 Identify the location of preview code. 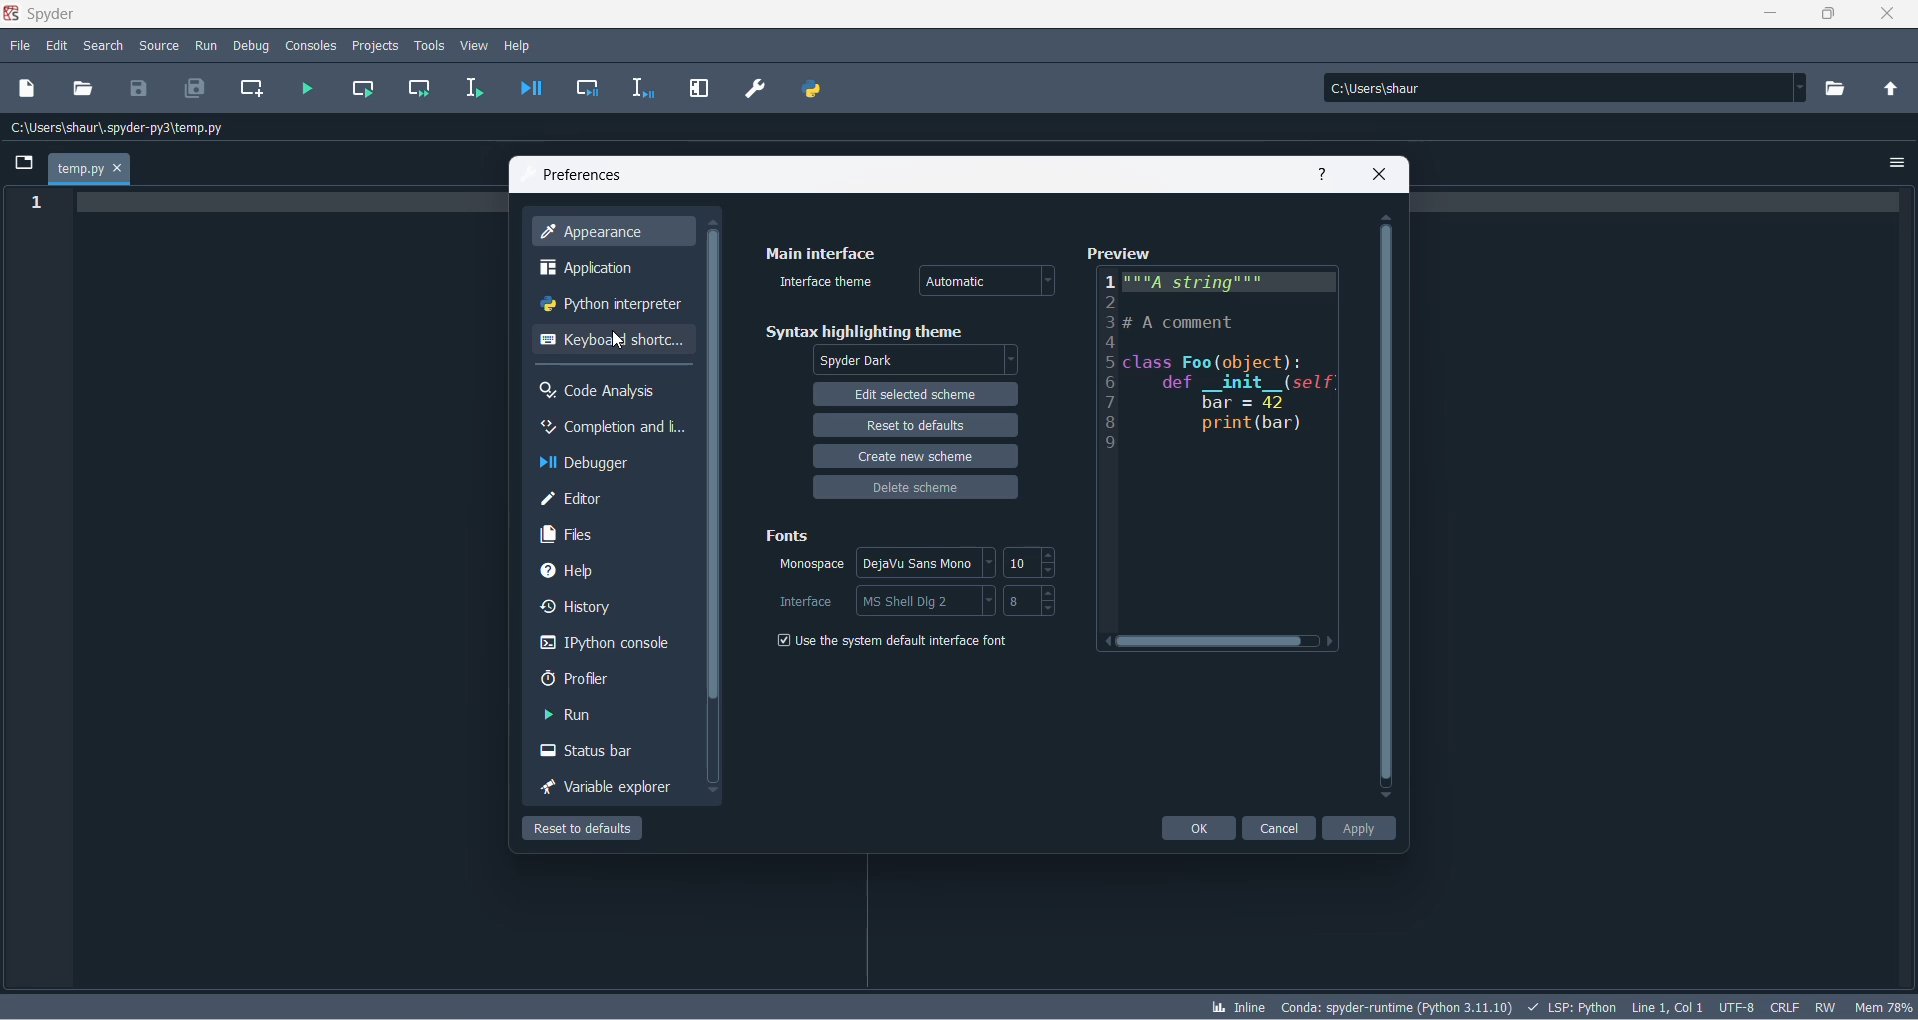
(1226, 448).